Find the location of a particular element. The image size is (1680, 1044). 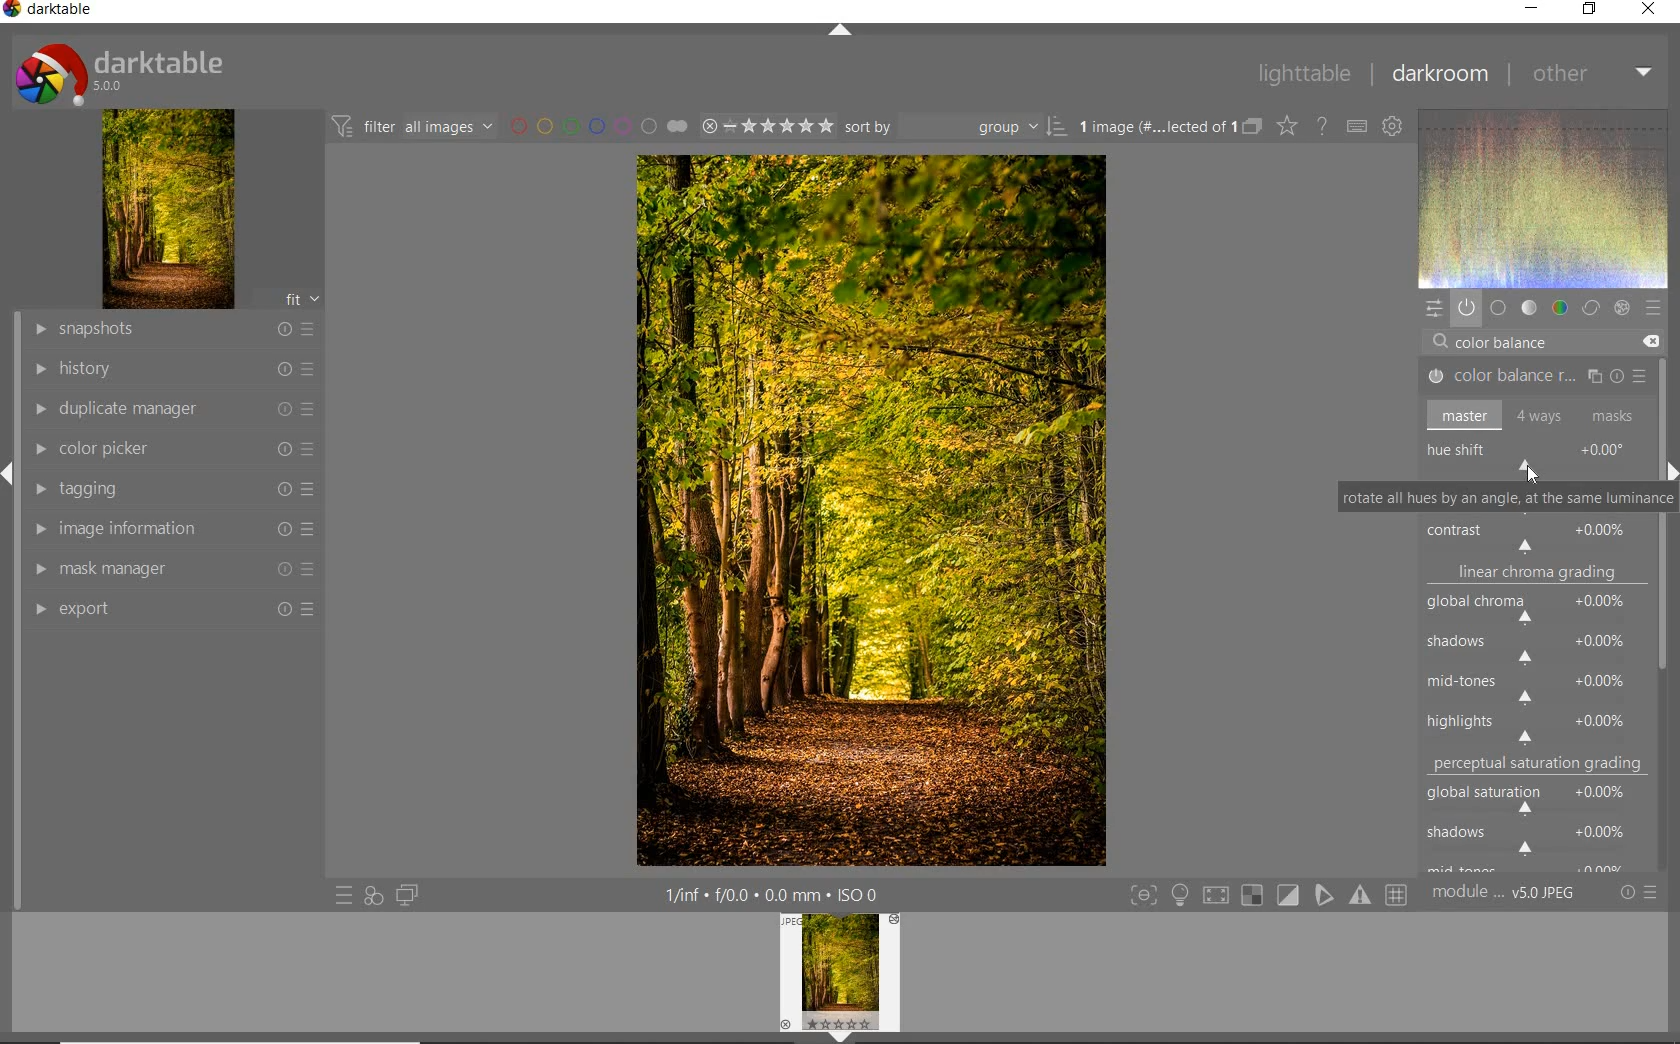

change type of overlay is located at coordinates (1286, 128).